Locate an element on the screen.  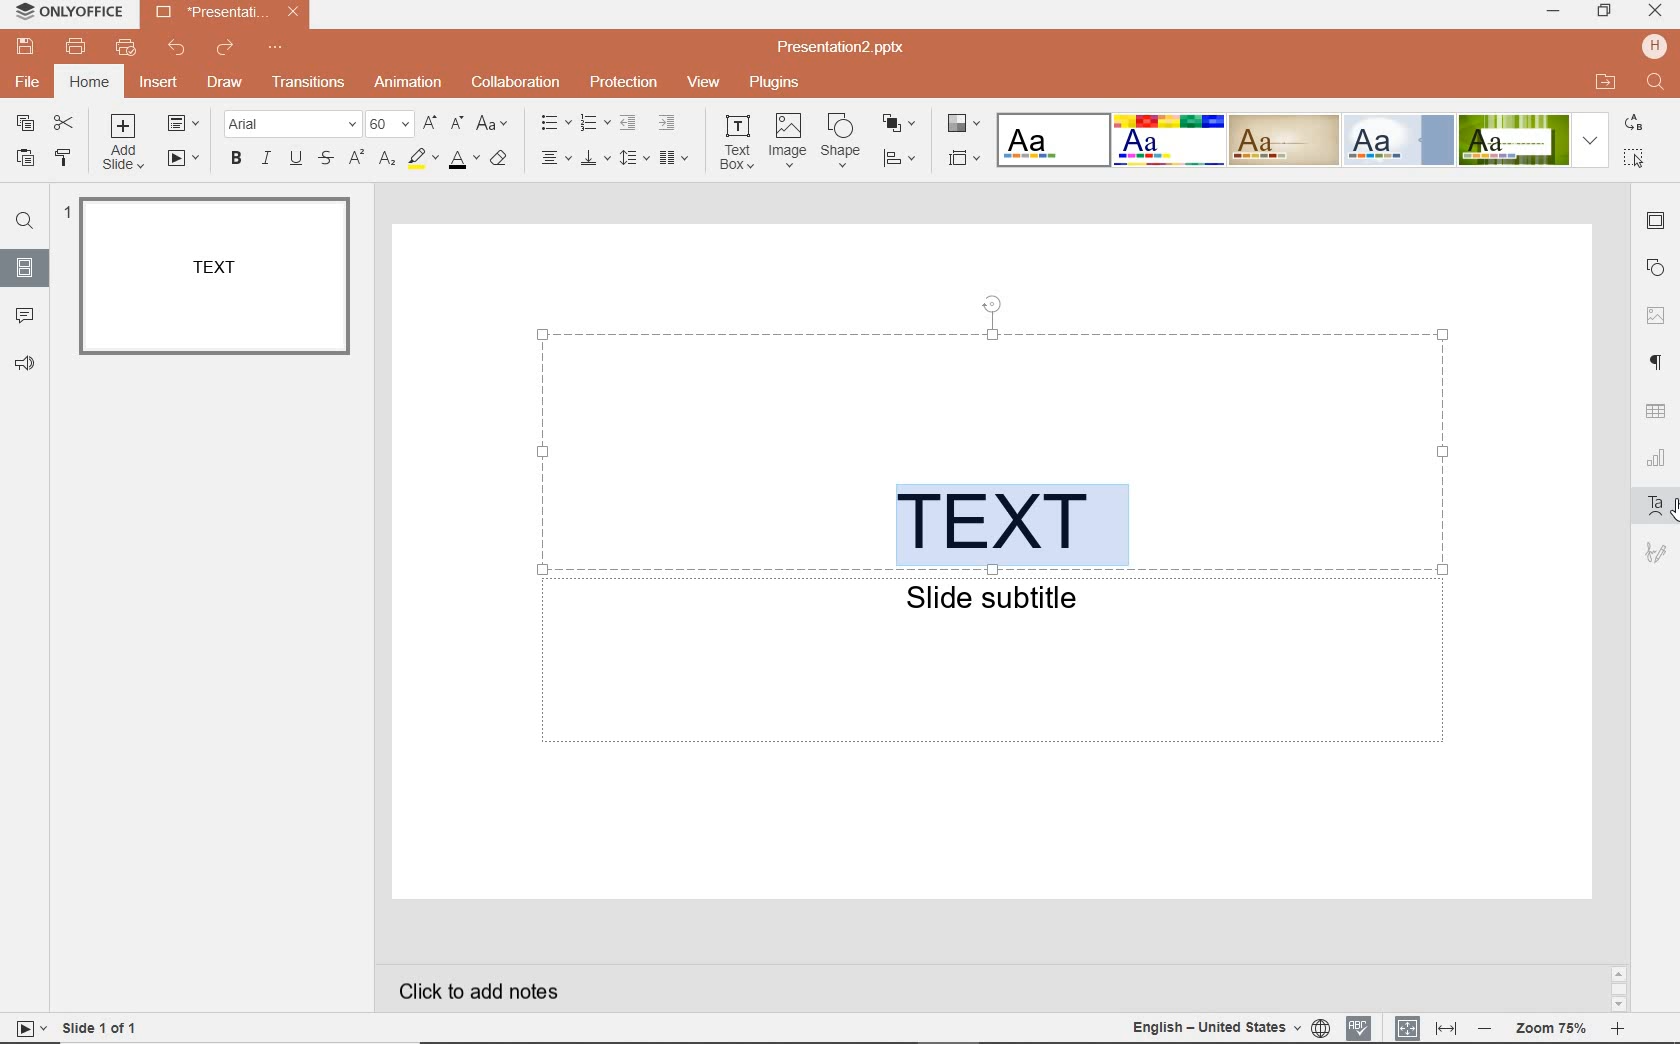
STRIKE THROUGH is located at coordinates (329, 158).